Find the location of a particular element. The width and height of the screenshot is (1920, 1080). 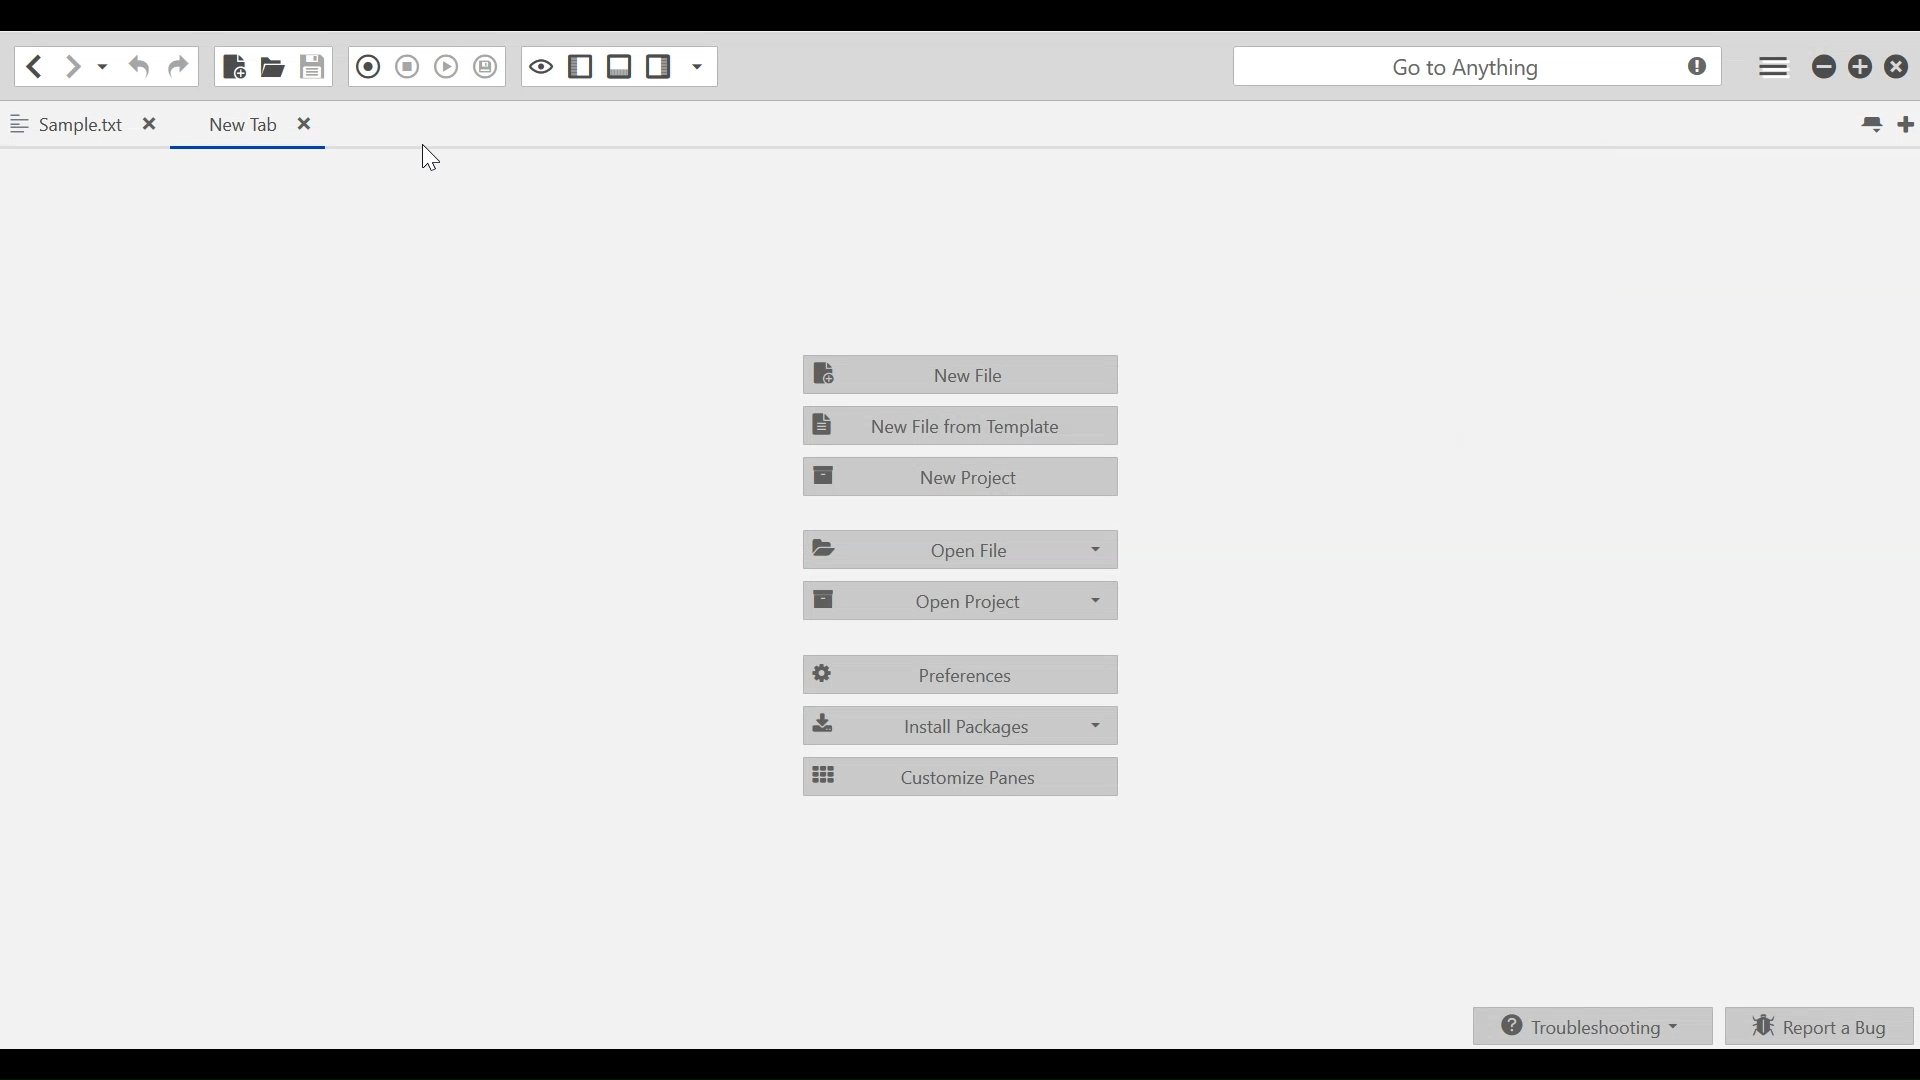

Application menu is located at coordinates (1771, 66).